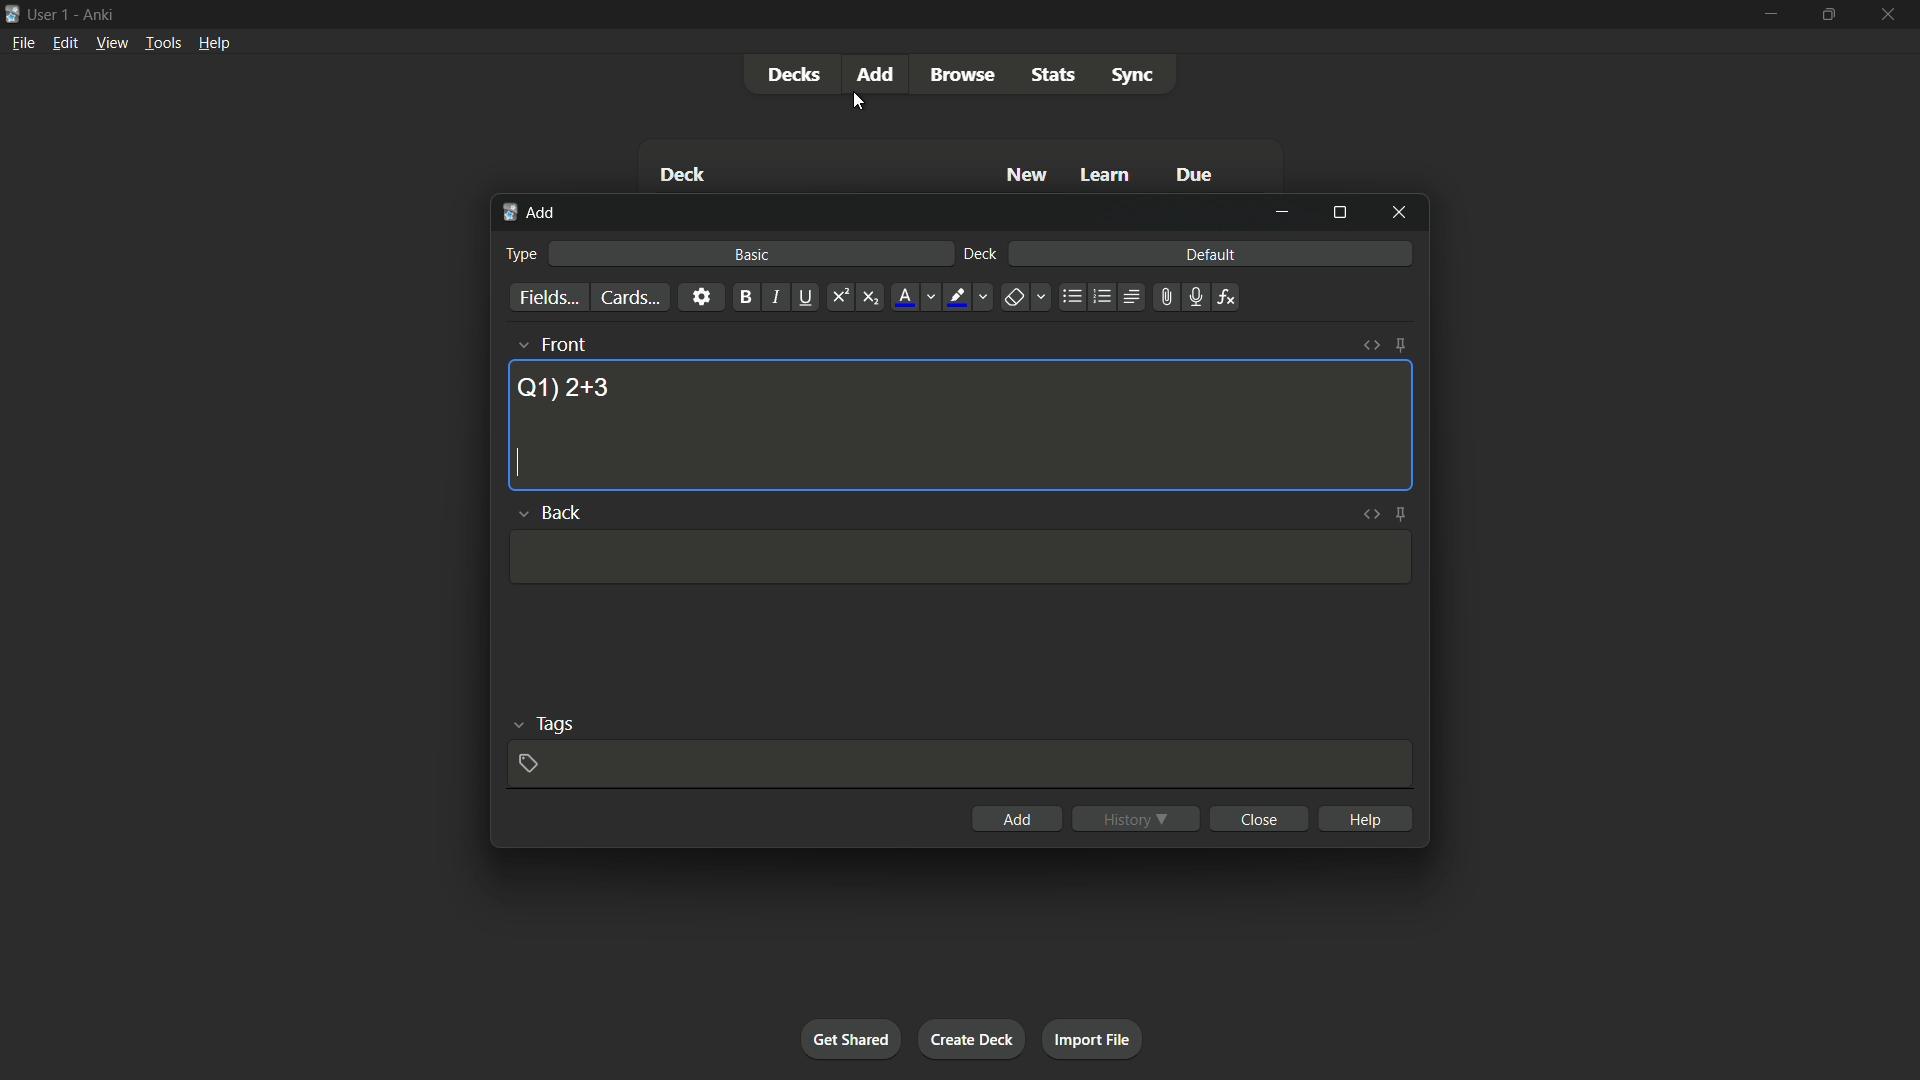  What do you see at coordinates (906, 297) in the screenshot?
I see `font color` at bounding box center [906, 297].